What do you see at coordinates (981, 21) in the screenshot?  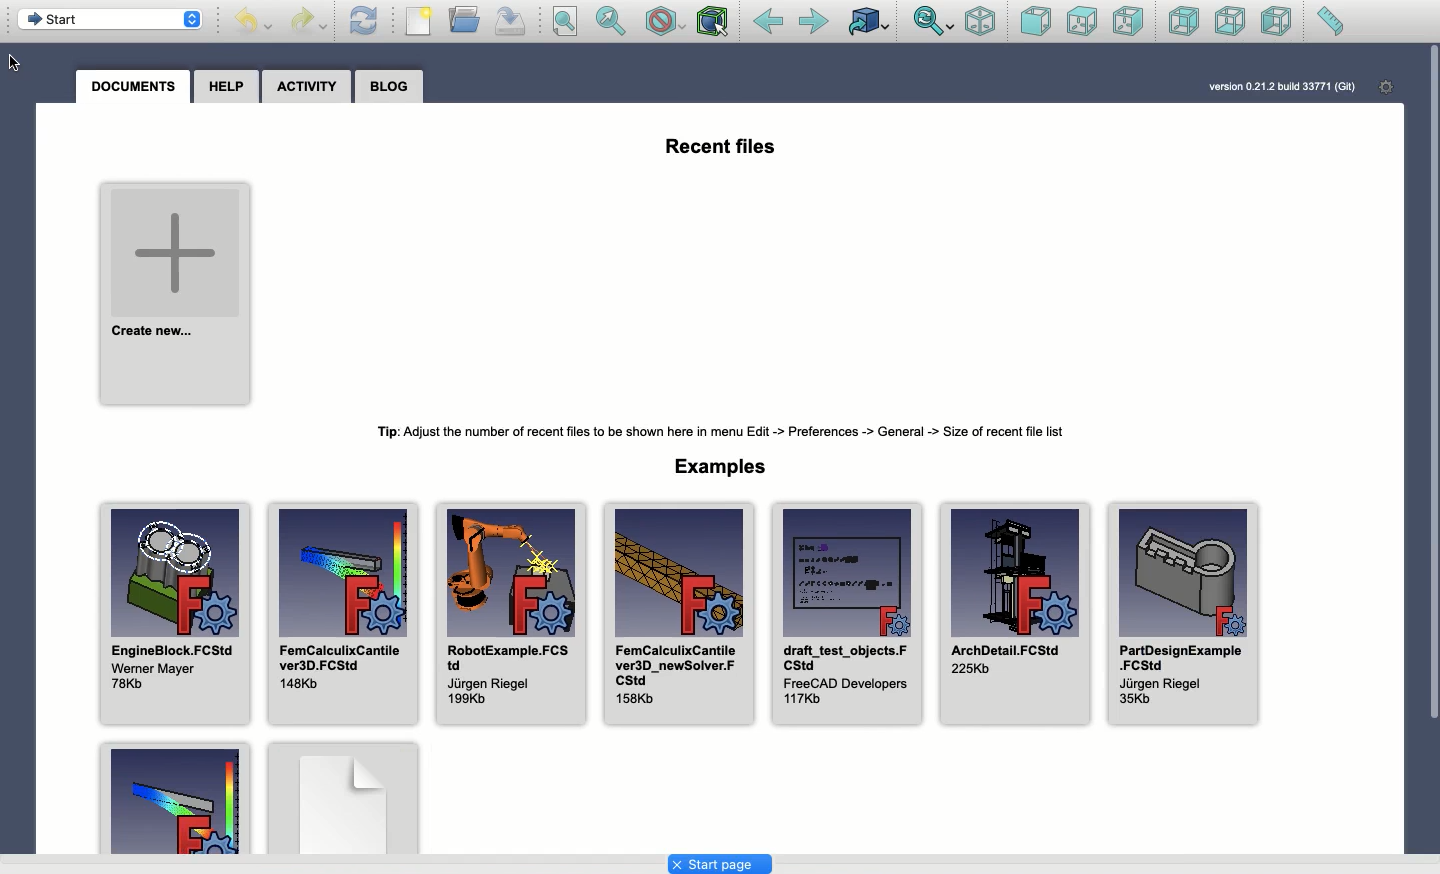 I see `Isometric` at bounding box center [981, 21].